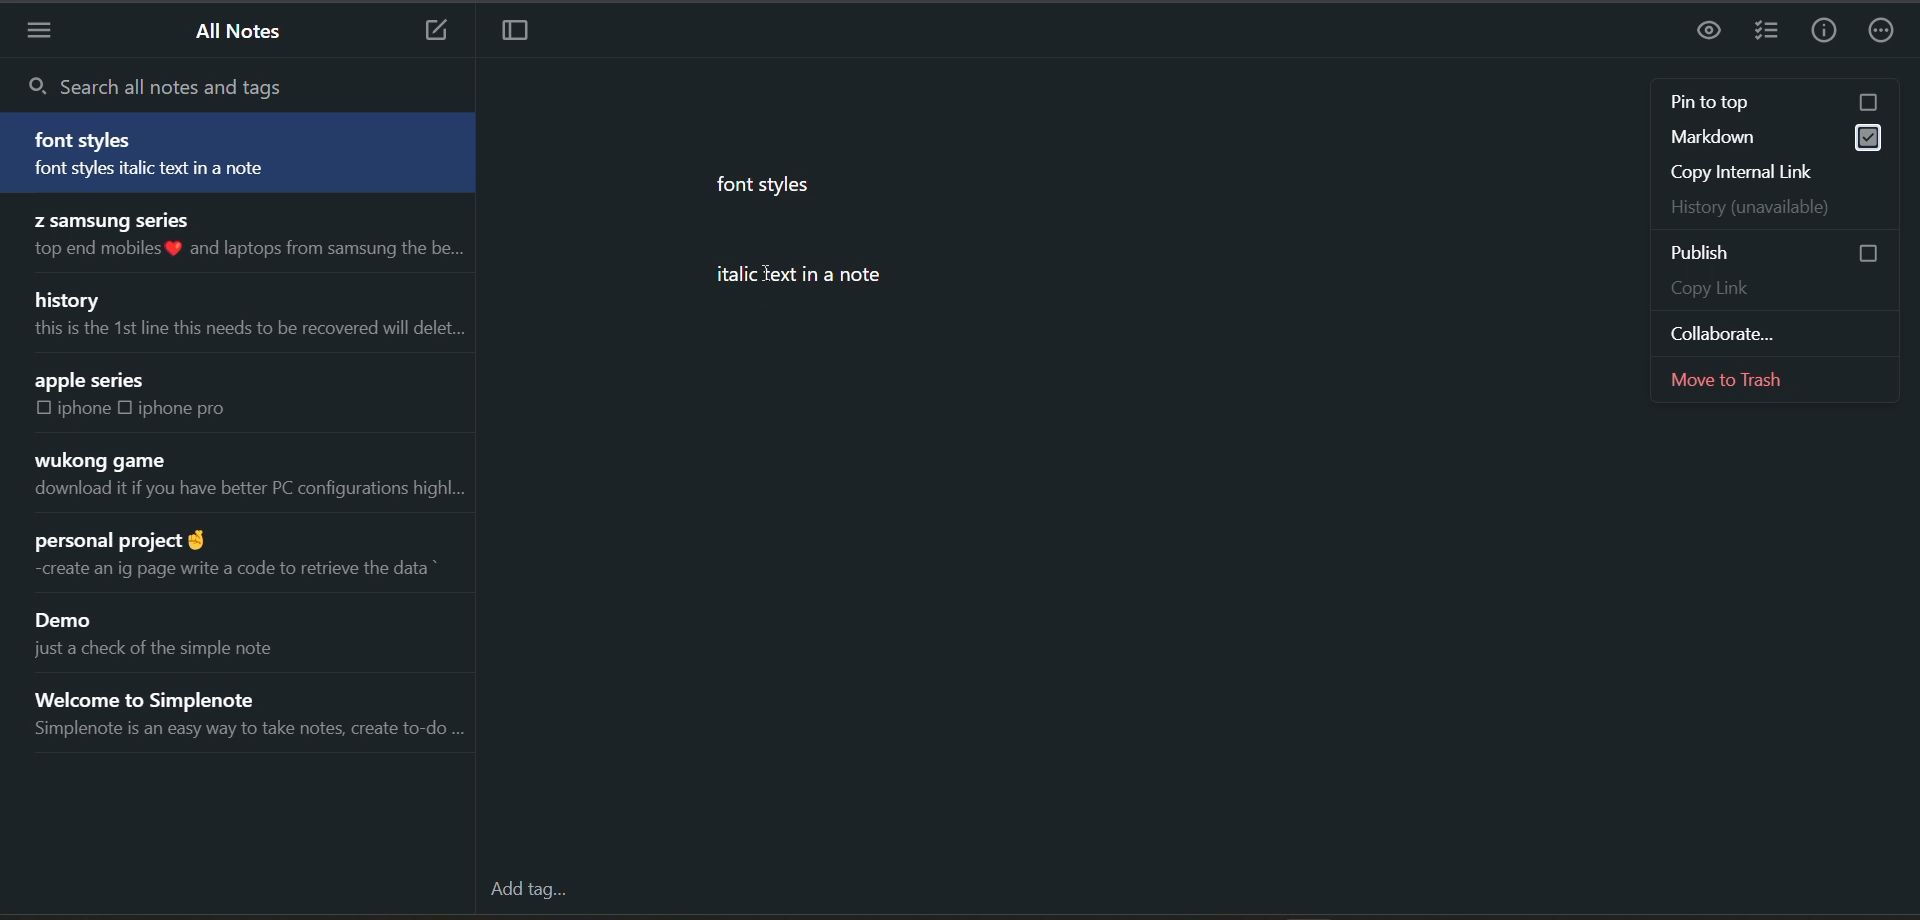 The width and height of the screenshot is (1920, 920). I want to click on add new note, so click(433, 32).